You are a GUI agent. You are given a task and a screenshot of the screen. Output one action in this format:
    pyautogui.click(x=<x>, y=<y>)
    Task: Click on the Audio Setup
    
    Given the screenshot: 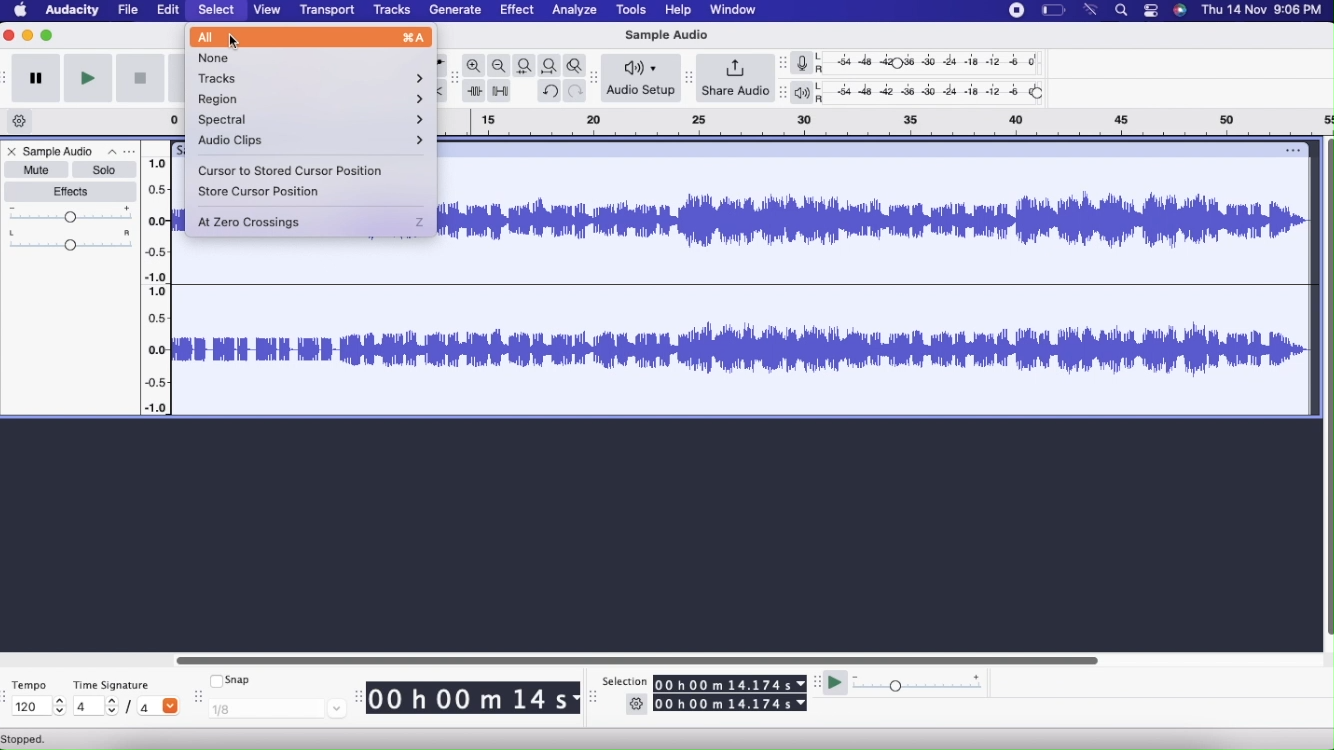 What is the action you would take?
    pyautogui.click(x=641, y=77)
    